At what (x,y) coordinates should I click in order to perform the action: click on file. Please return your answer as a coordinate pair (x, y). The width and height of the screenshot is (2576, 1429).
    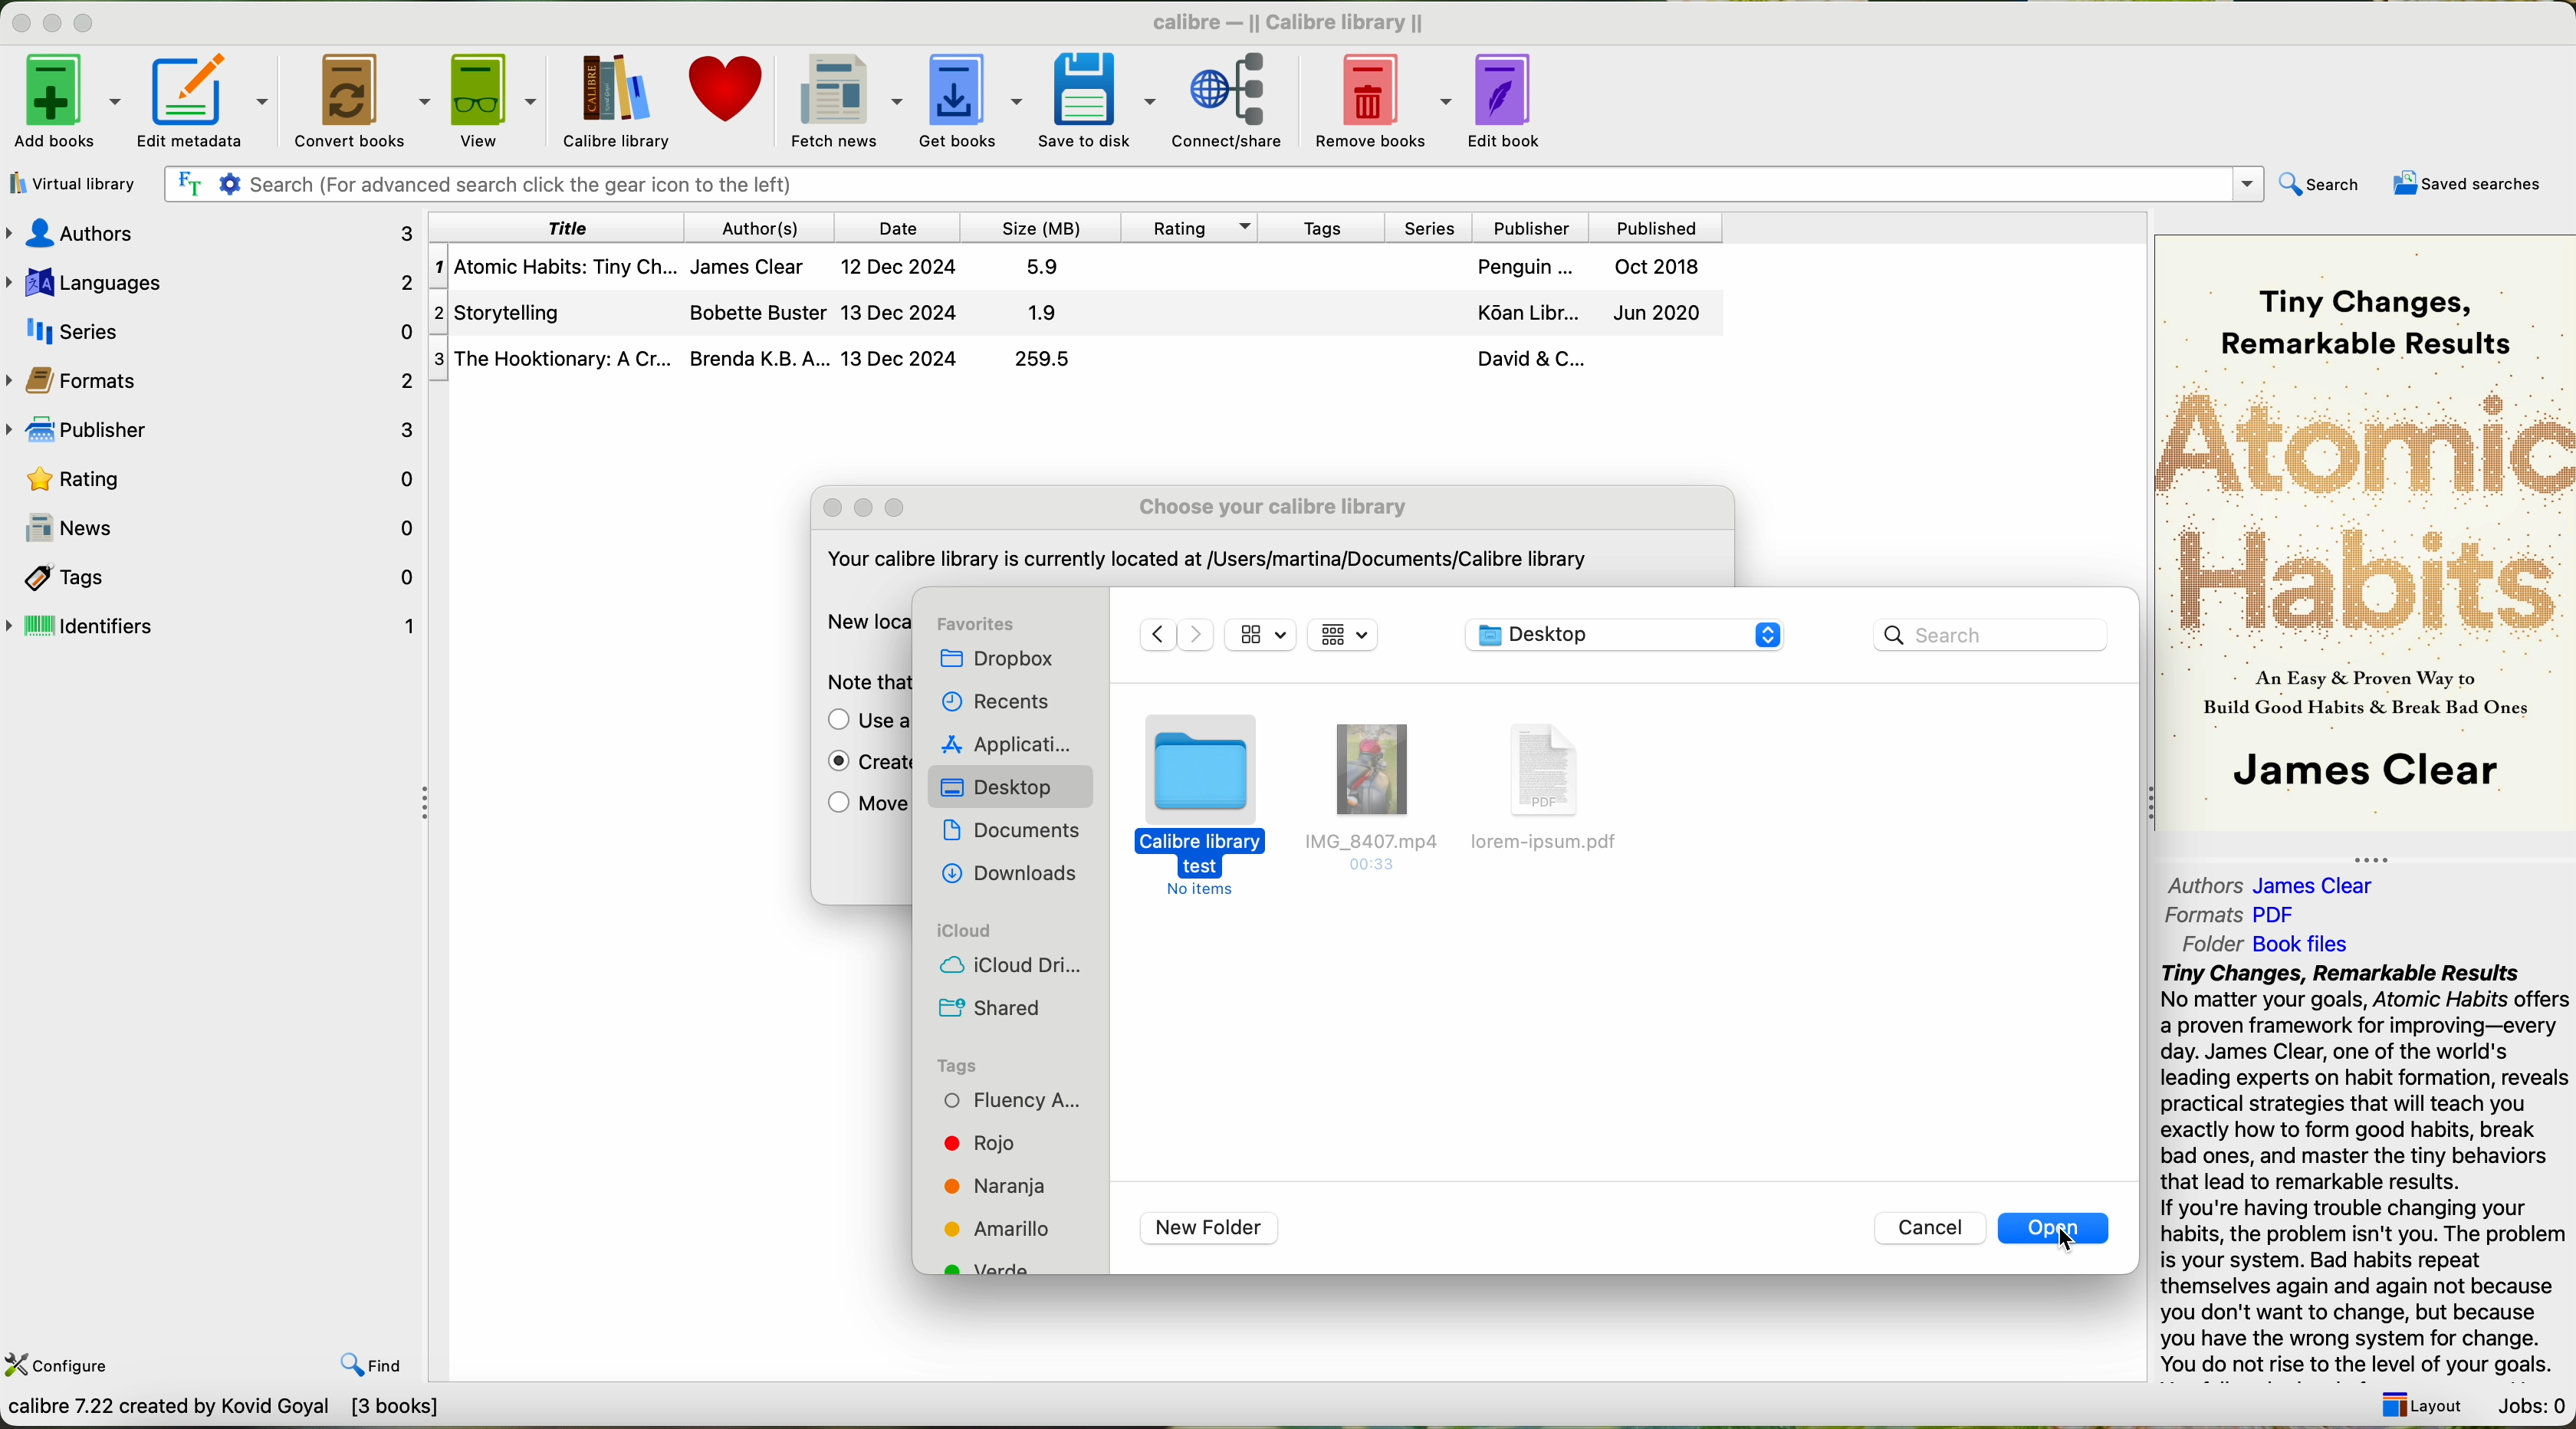
    Looking at the image, I should click on (1368, 799).